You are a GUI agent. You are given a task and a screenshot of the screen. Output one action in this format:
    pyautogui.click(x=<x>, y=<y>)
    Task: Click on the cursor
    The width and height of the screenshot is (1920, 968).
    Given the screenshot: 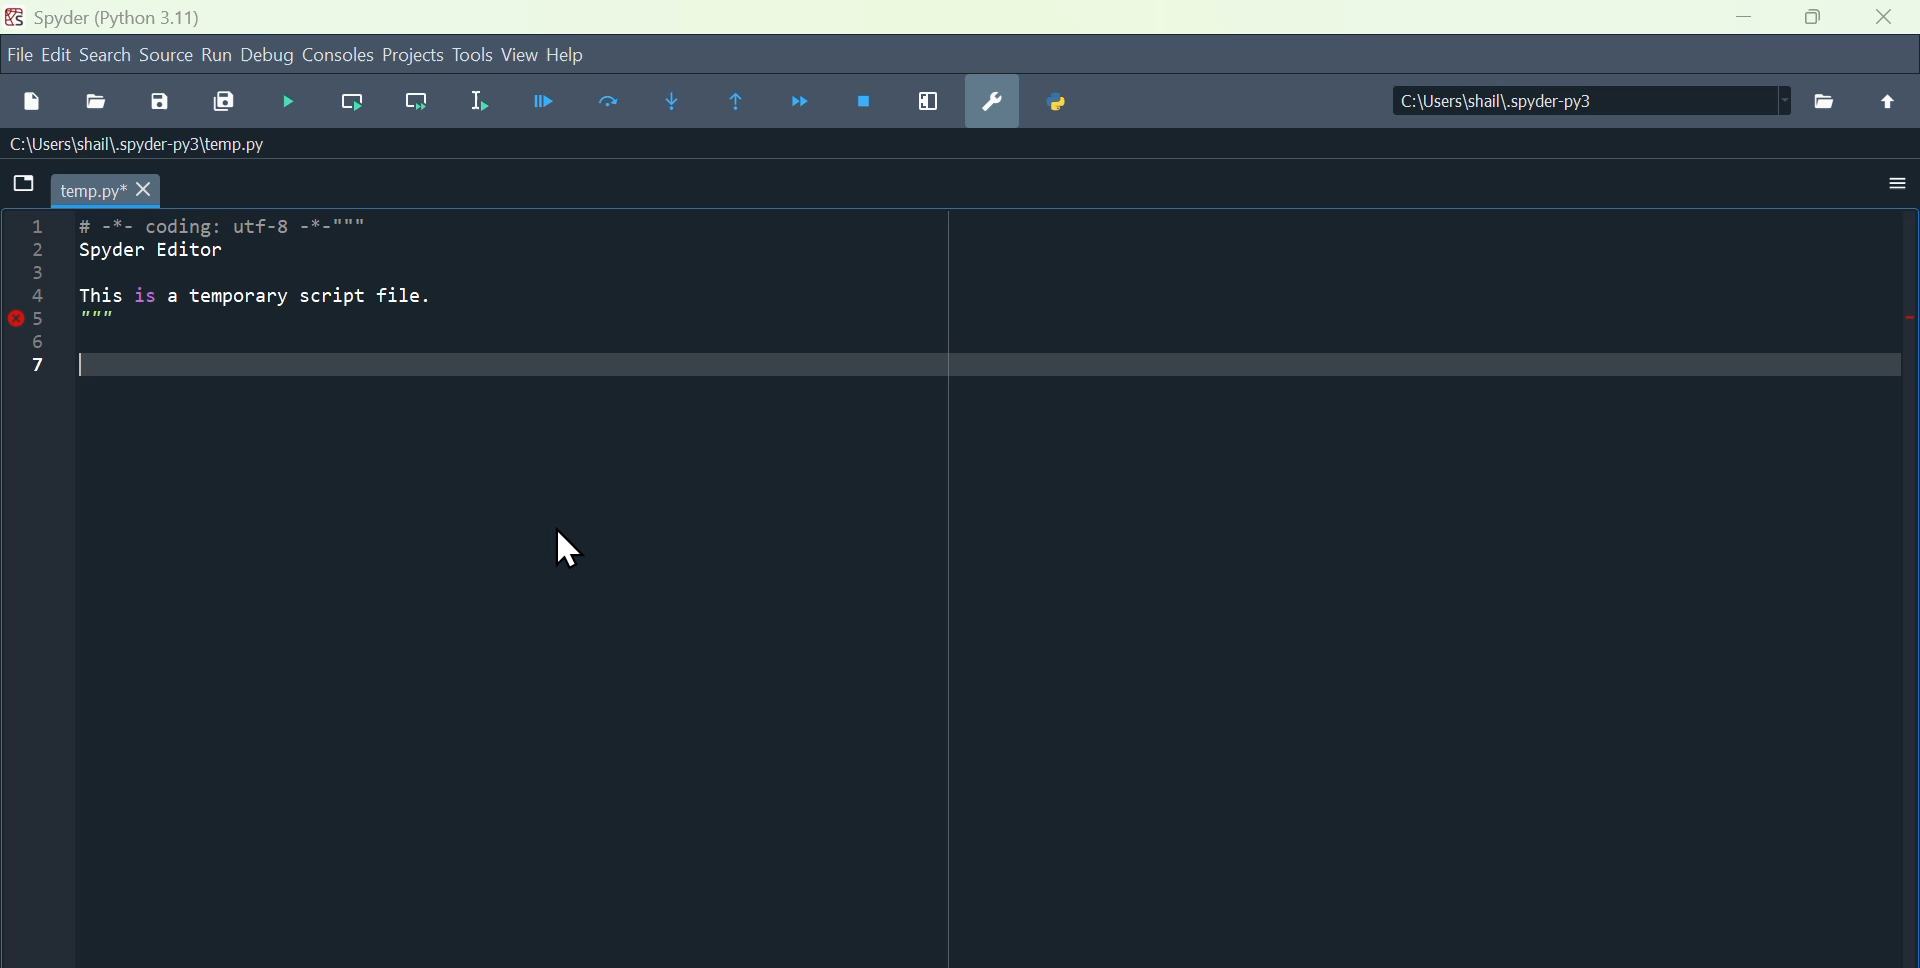 What is the action you would take?
    pyautogui.click(x=562, y=549)
    